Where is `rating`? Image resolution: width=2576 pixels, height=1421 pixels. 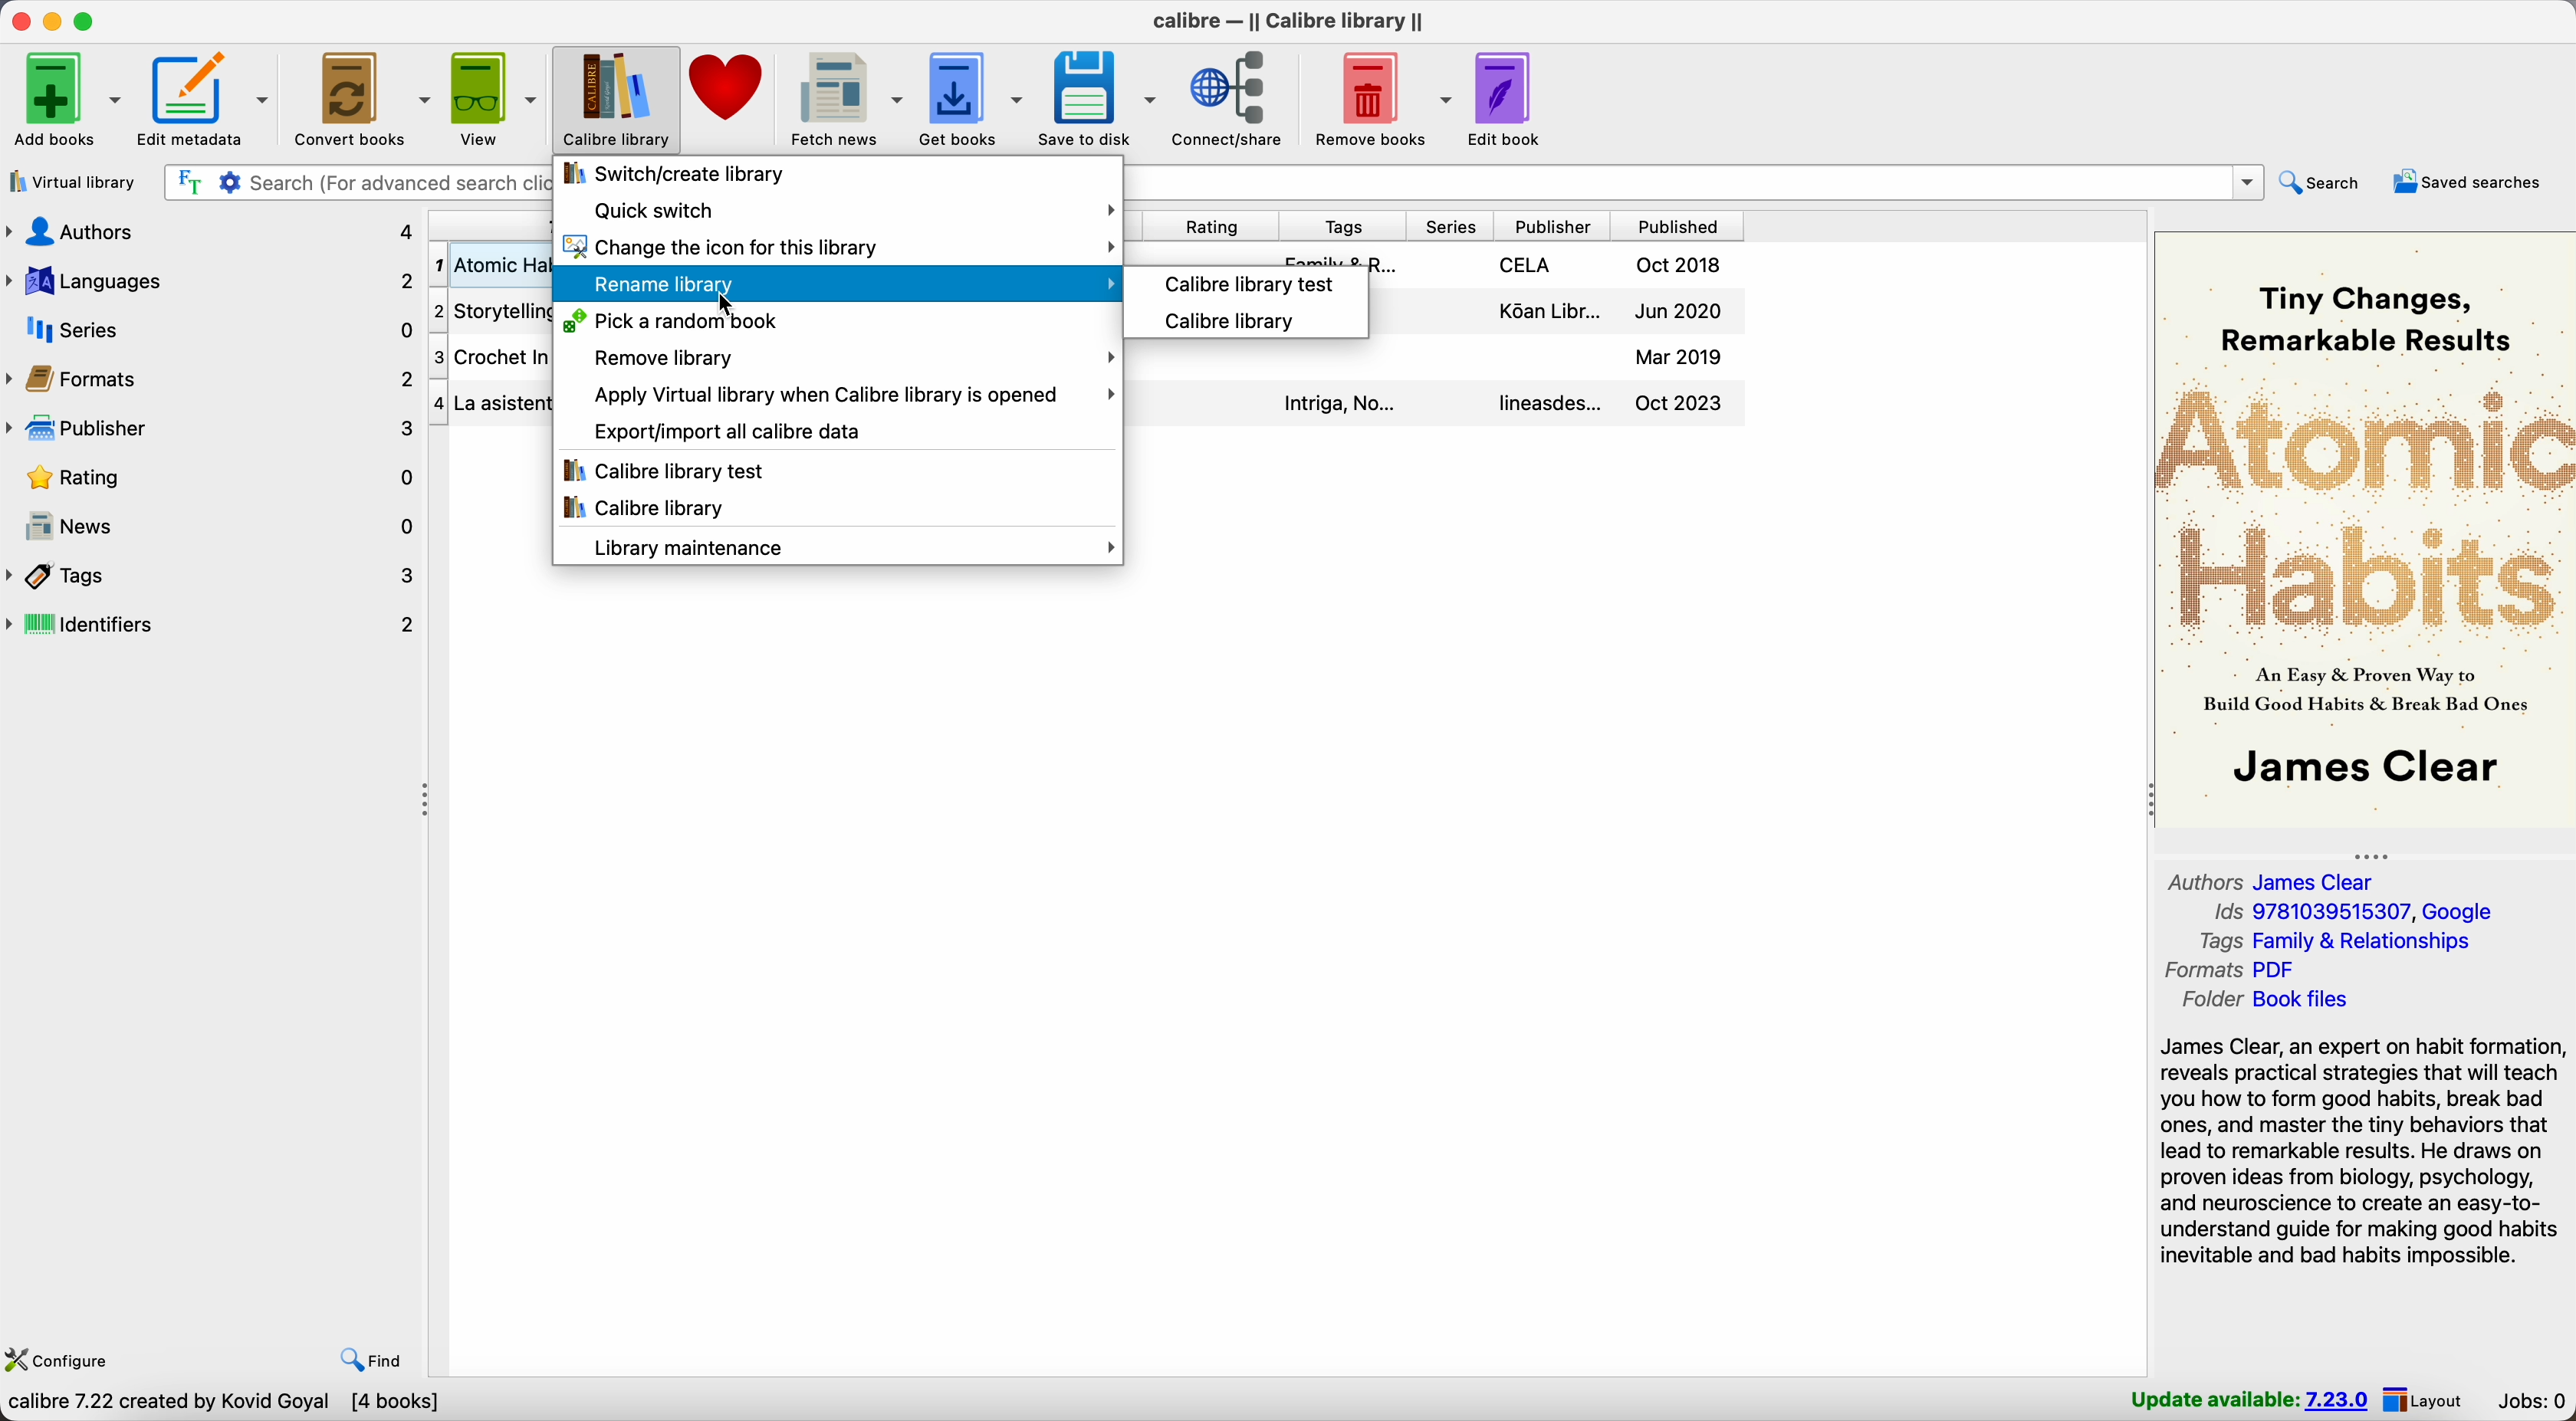
rating is located at coordinates (1220, 224).